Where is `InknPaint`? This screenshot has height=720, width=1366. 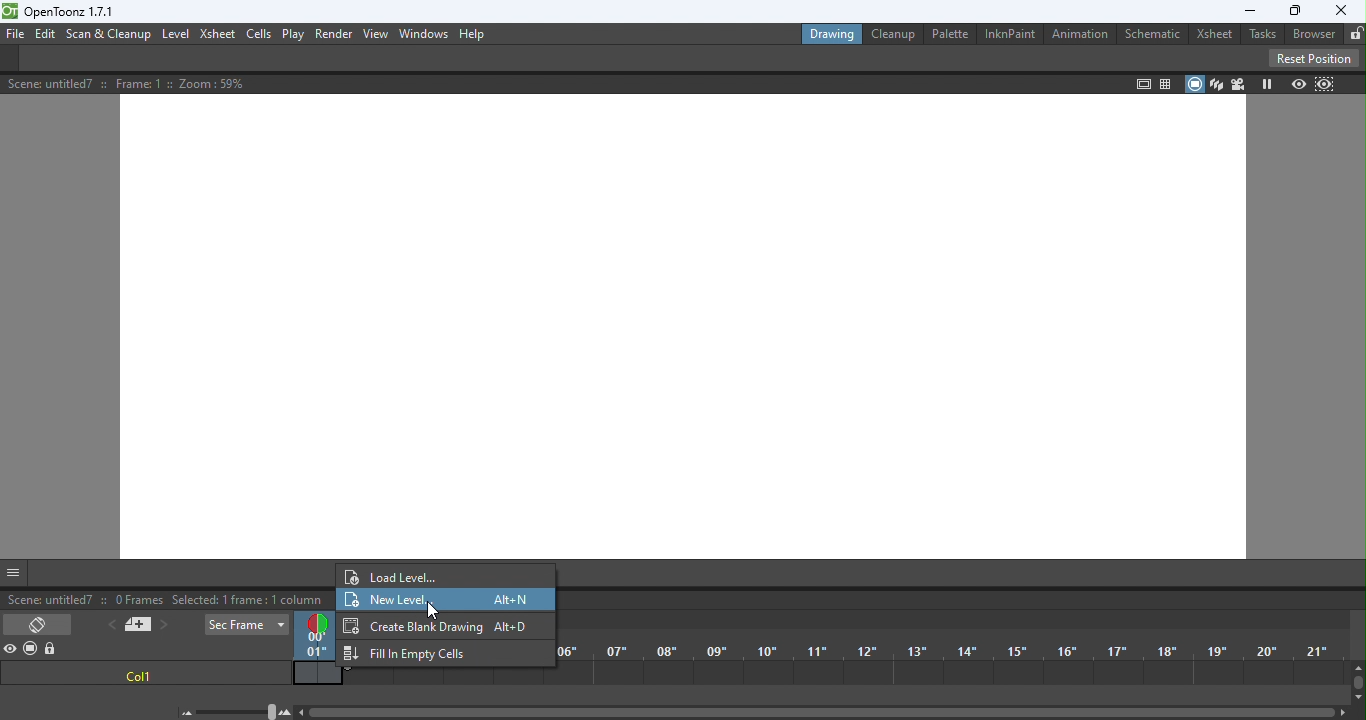
InknPaint is located at coordinates (1007, 34).